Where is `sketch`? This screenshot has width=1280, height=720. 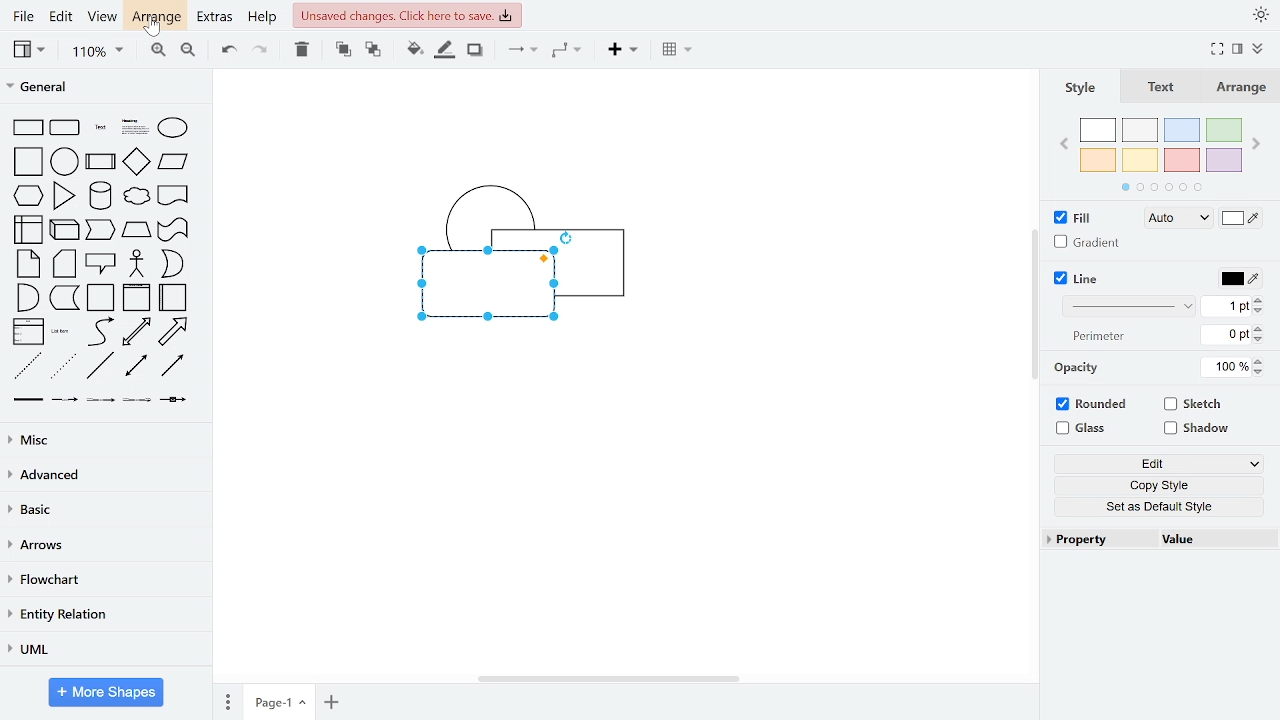
sketch is located at coordinates (1194, 403).